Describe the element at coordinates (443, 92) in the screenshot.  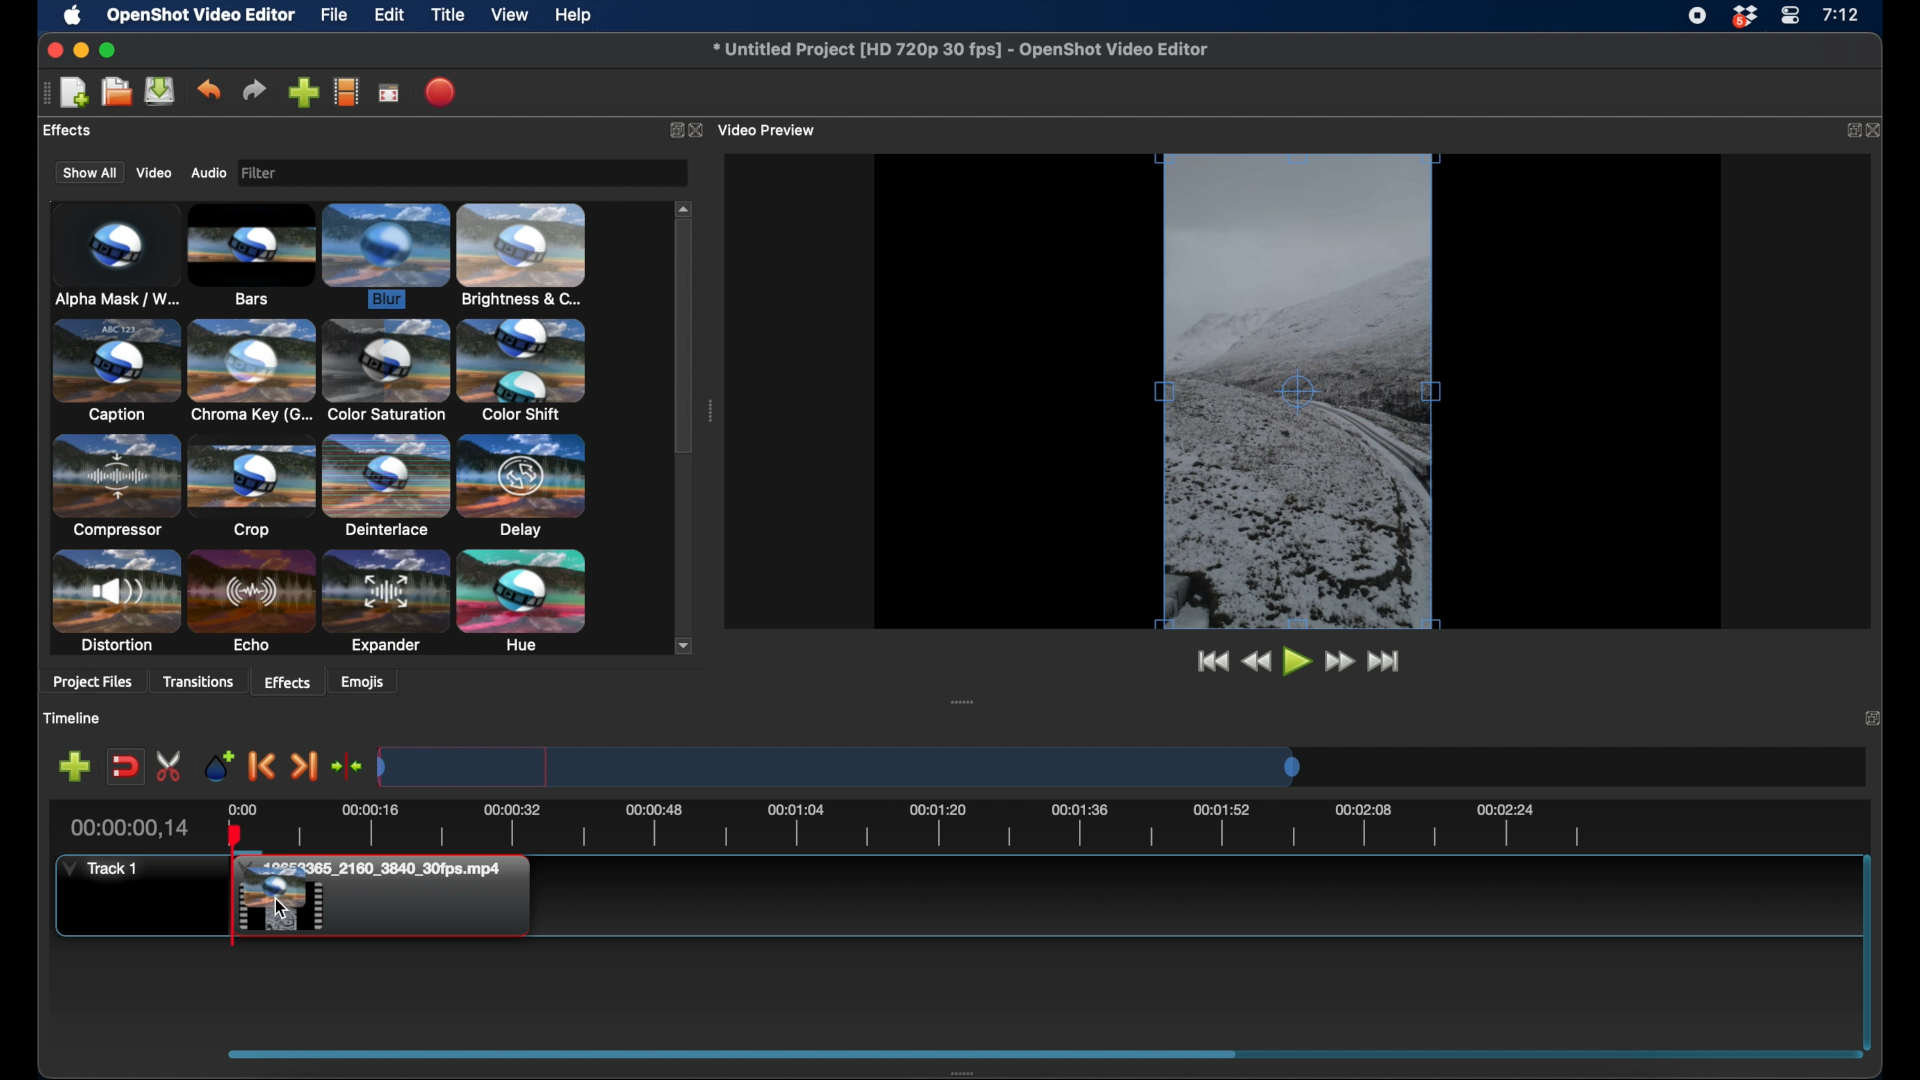
I see `export video` at that location.